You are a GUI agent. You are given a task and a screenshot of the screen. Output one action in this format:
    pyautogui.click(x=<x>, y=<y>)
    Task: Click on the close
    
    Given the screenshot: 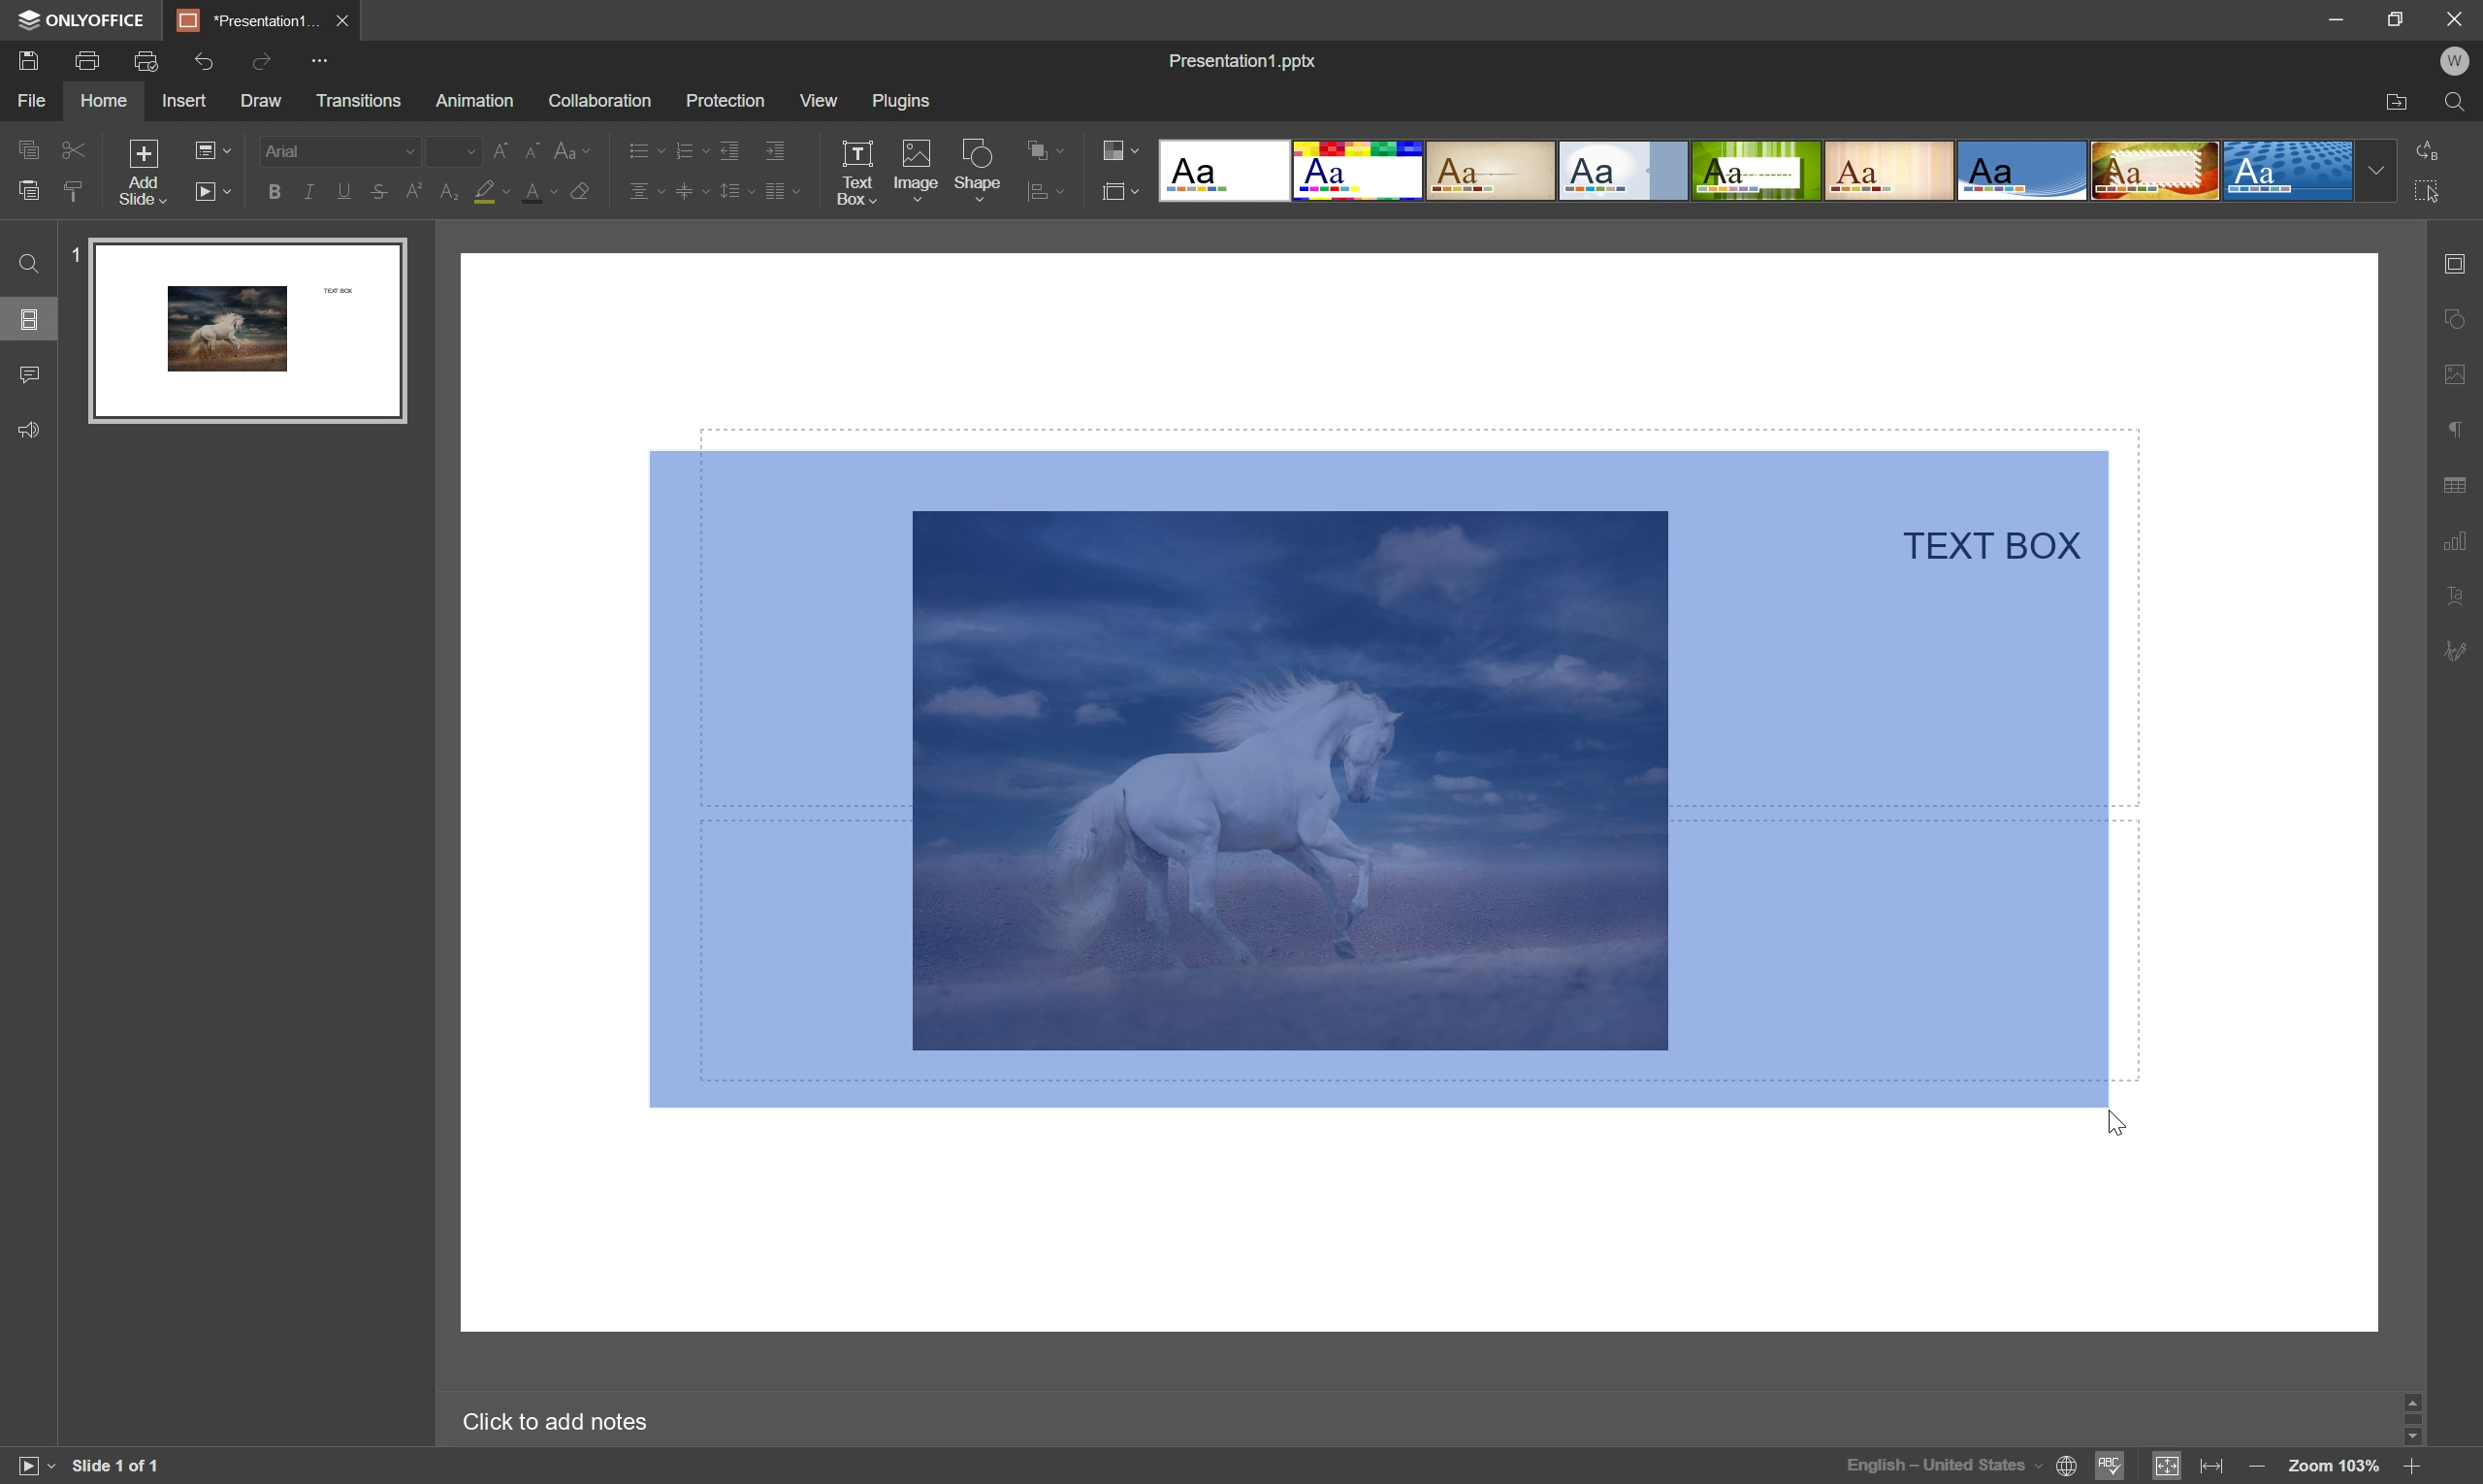 What is the action you would take?
    pyautogui.click(x=345, y=20)
    